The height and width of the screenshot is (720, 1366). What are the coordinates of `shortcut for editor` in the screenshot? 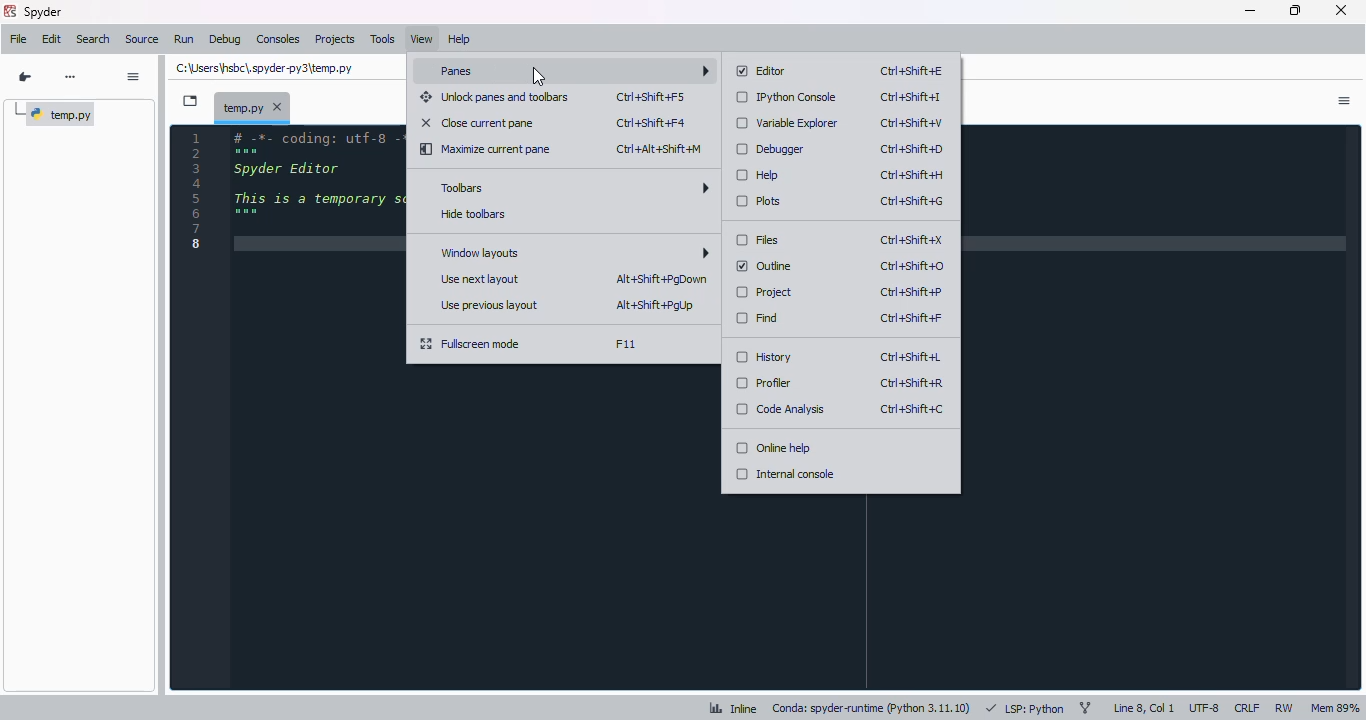 It's located at (913, 71).